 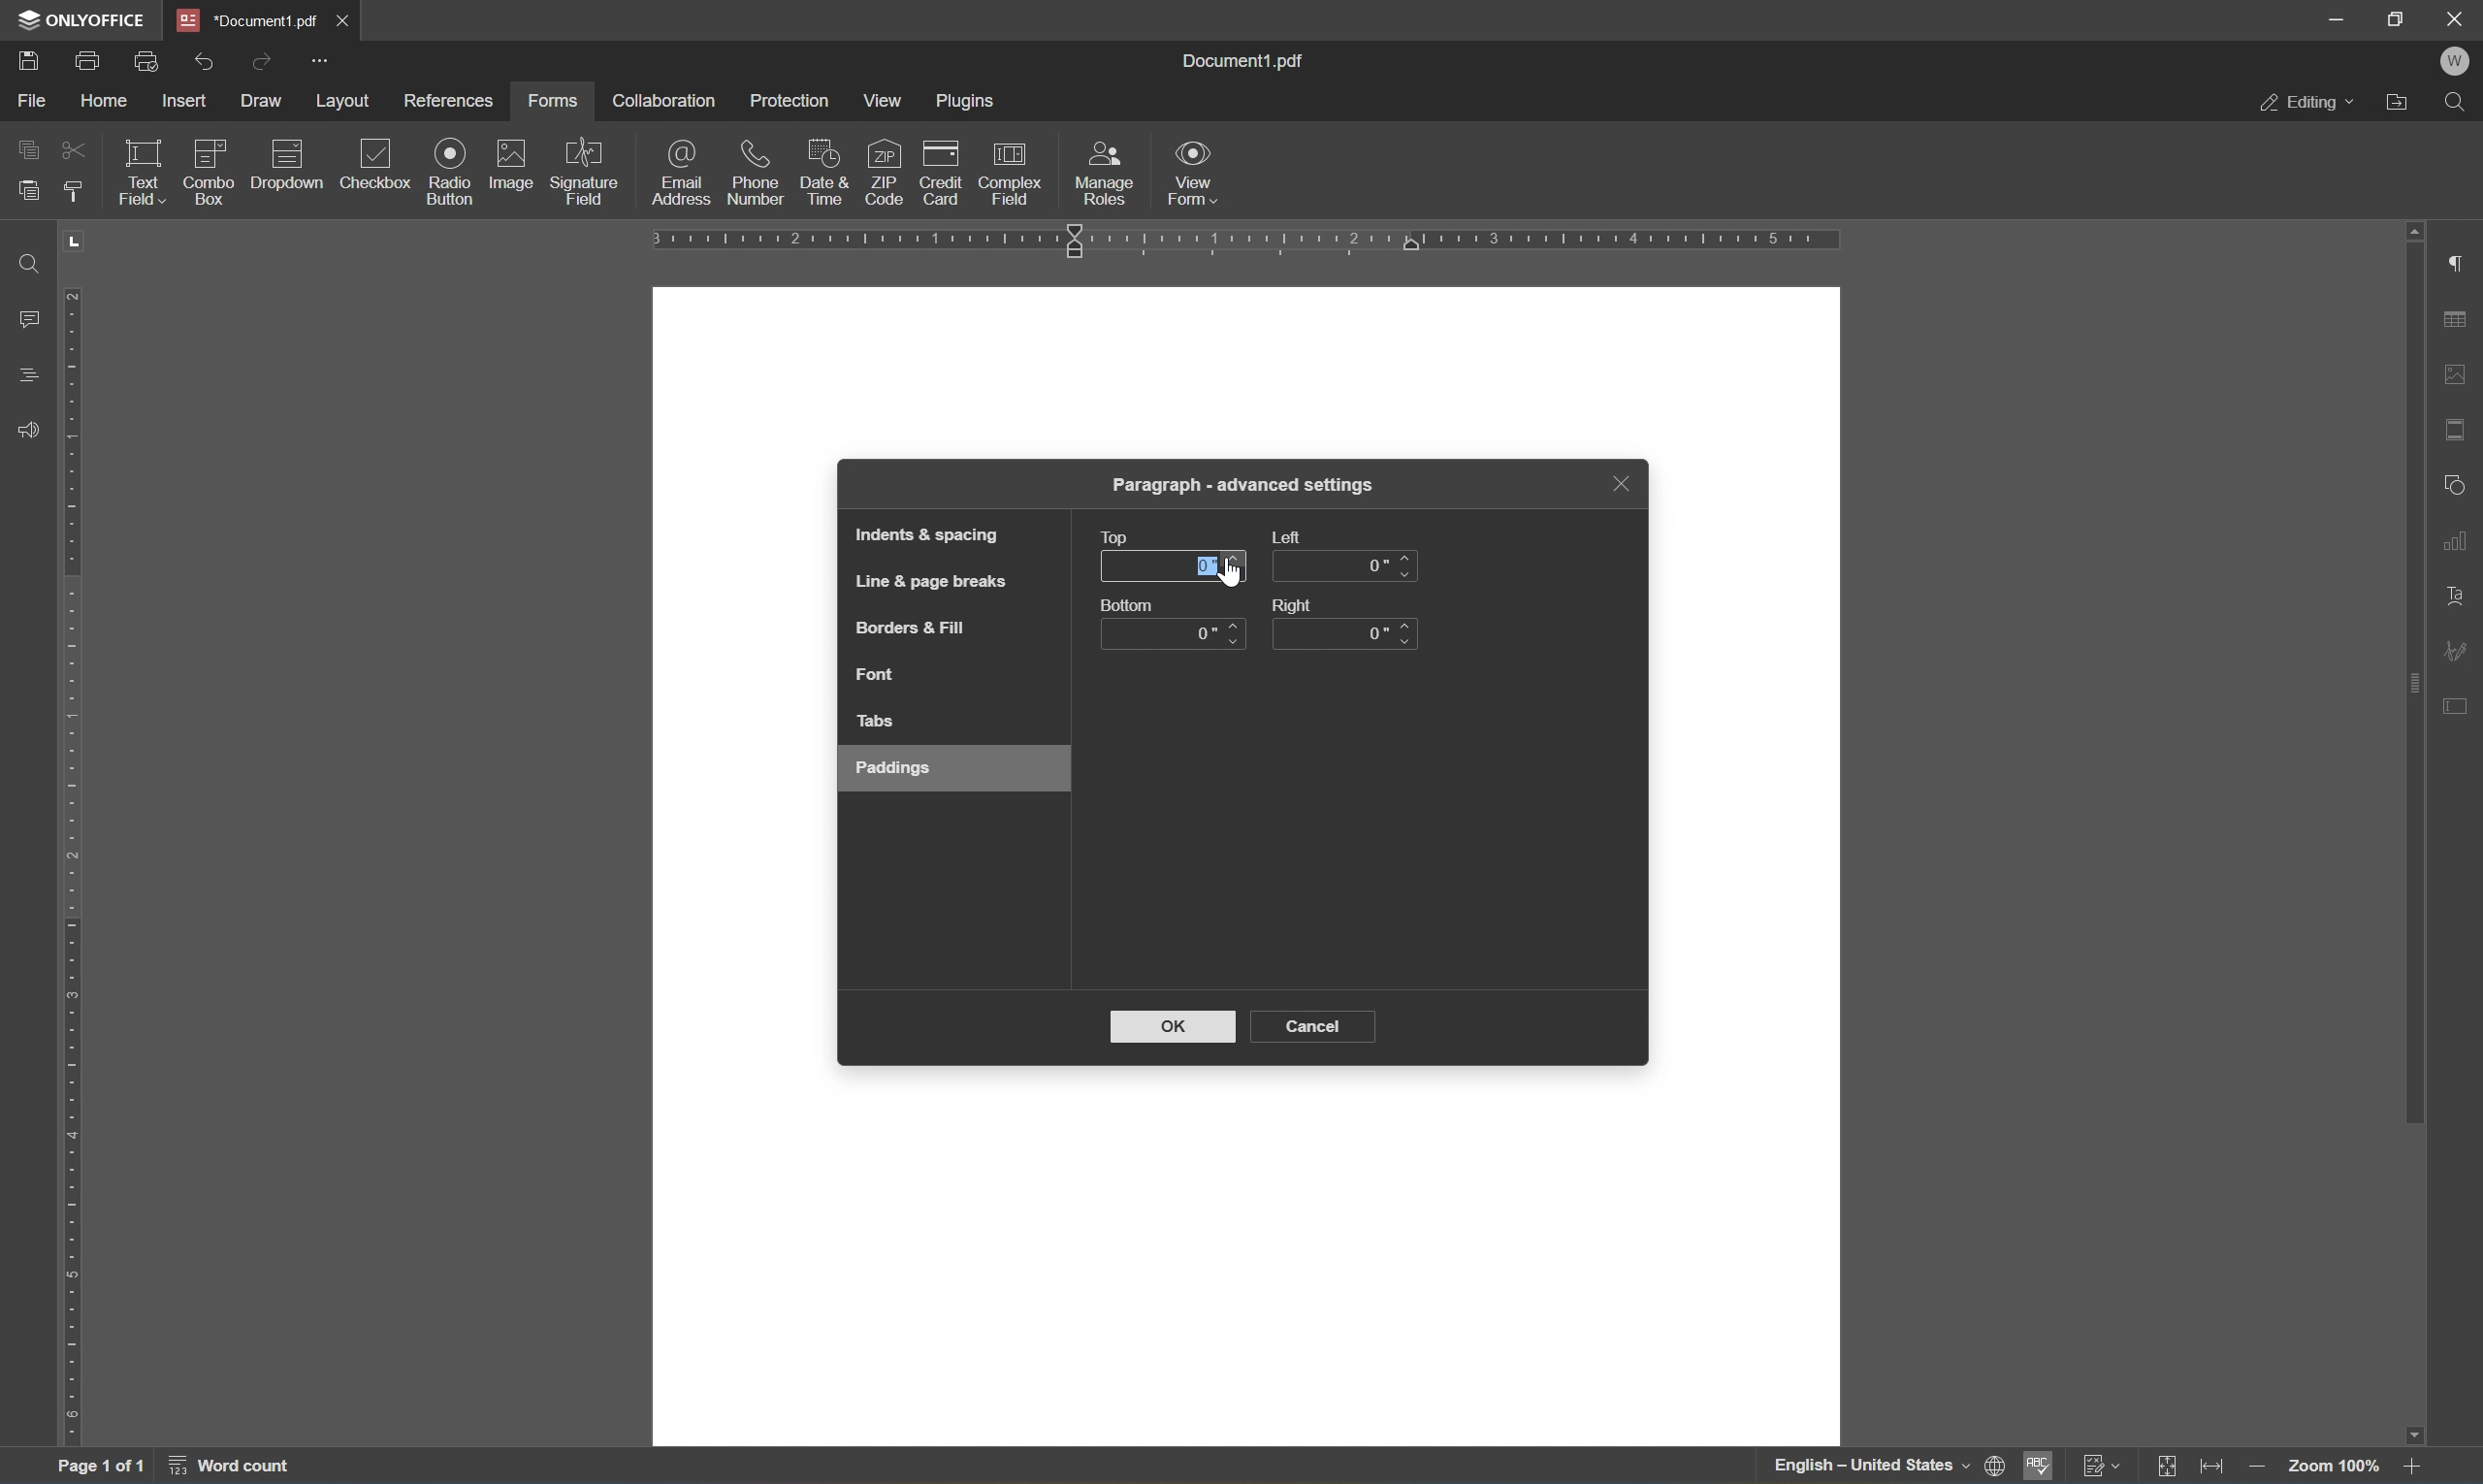 I want to click on copy style, so click(x=72, y=191).